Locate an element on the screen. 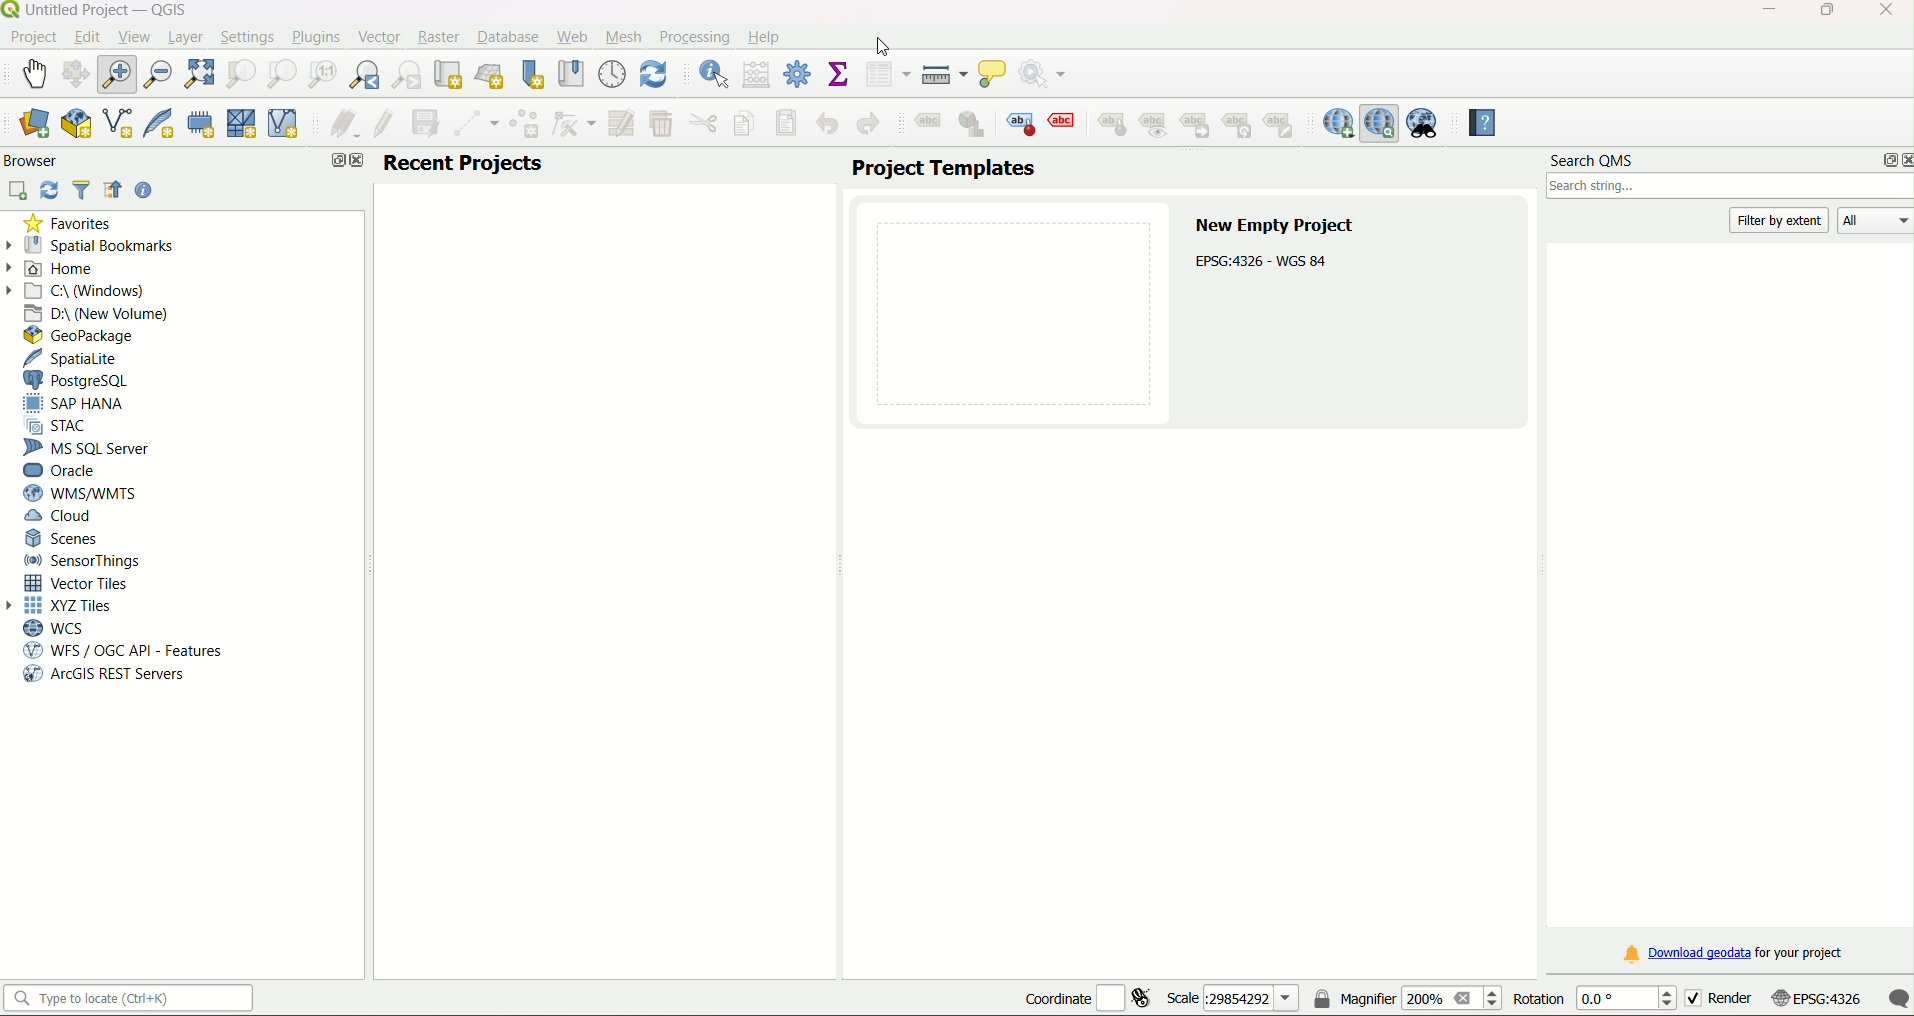 The image size is (1914, 1016). highlight pinned is located at coordinates (1022, 123).